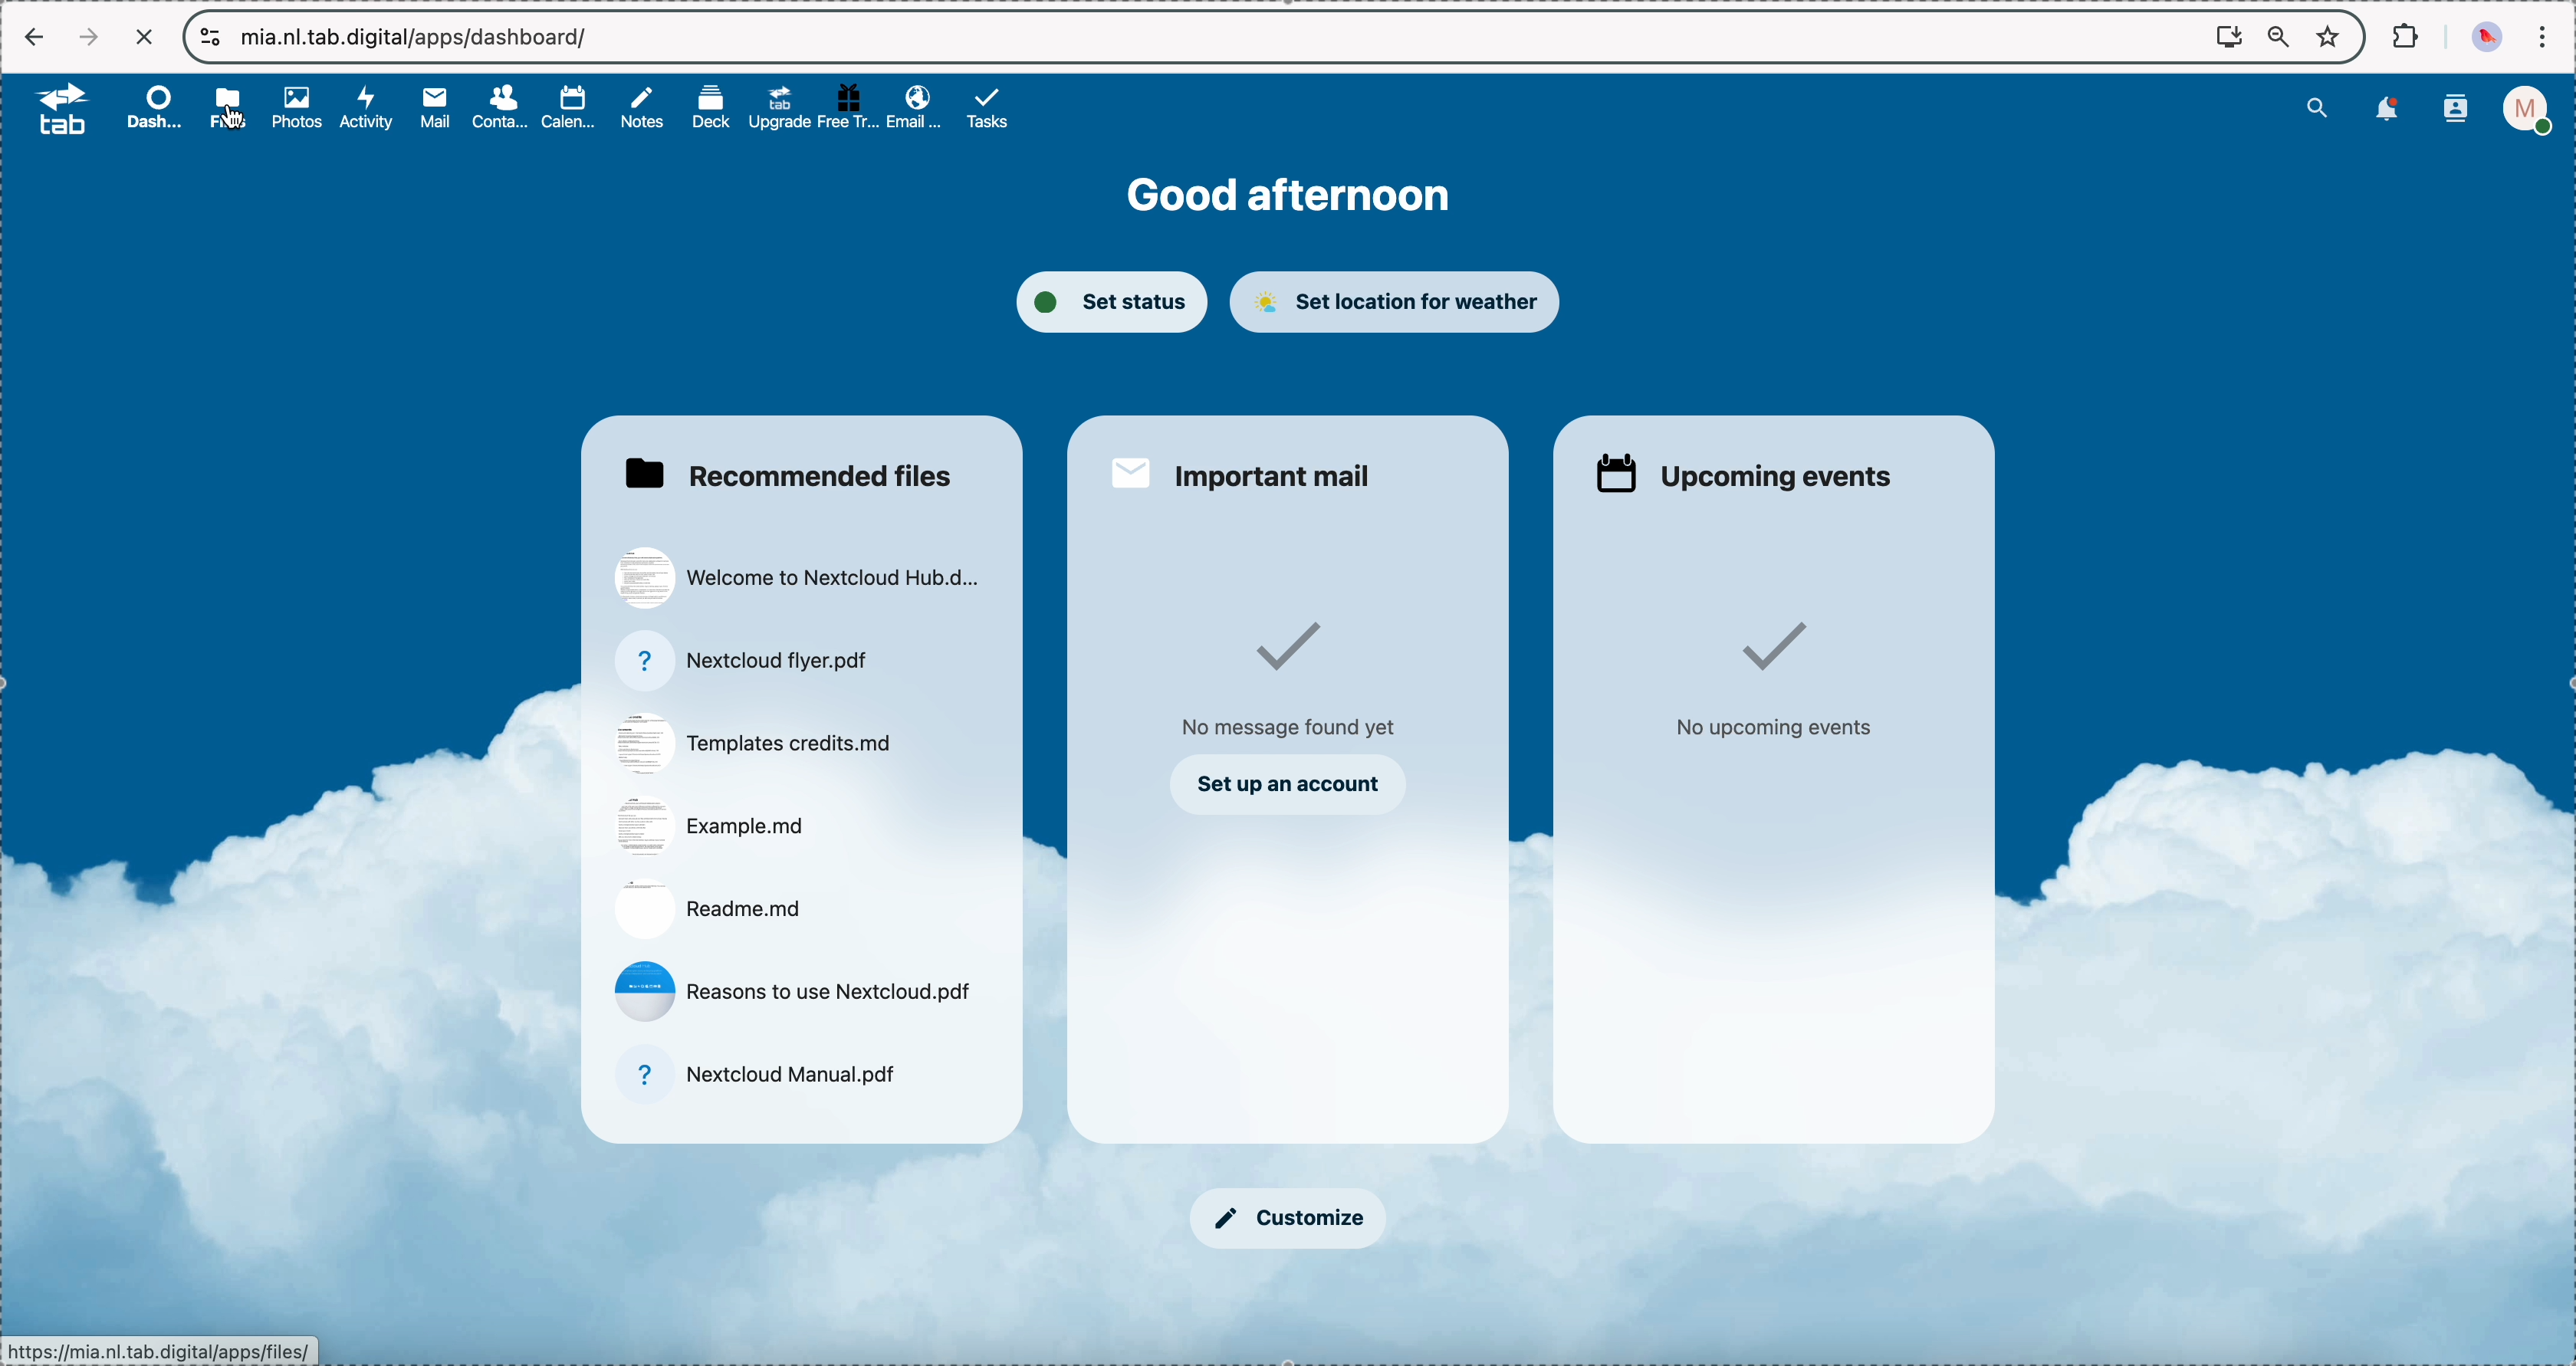 This screenshot has height=1366, width=2576. Describe the element at coordinates (798, 992) in the screenshot. I see `file` at that location.